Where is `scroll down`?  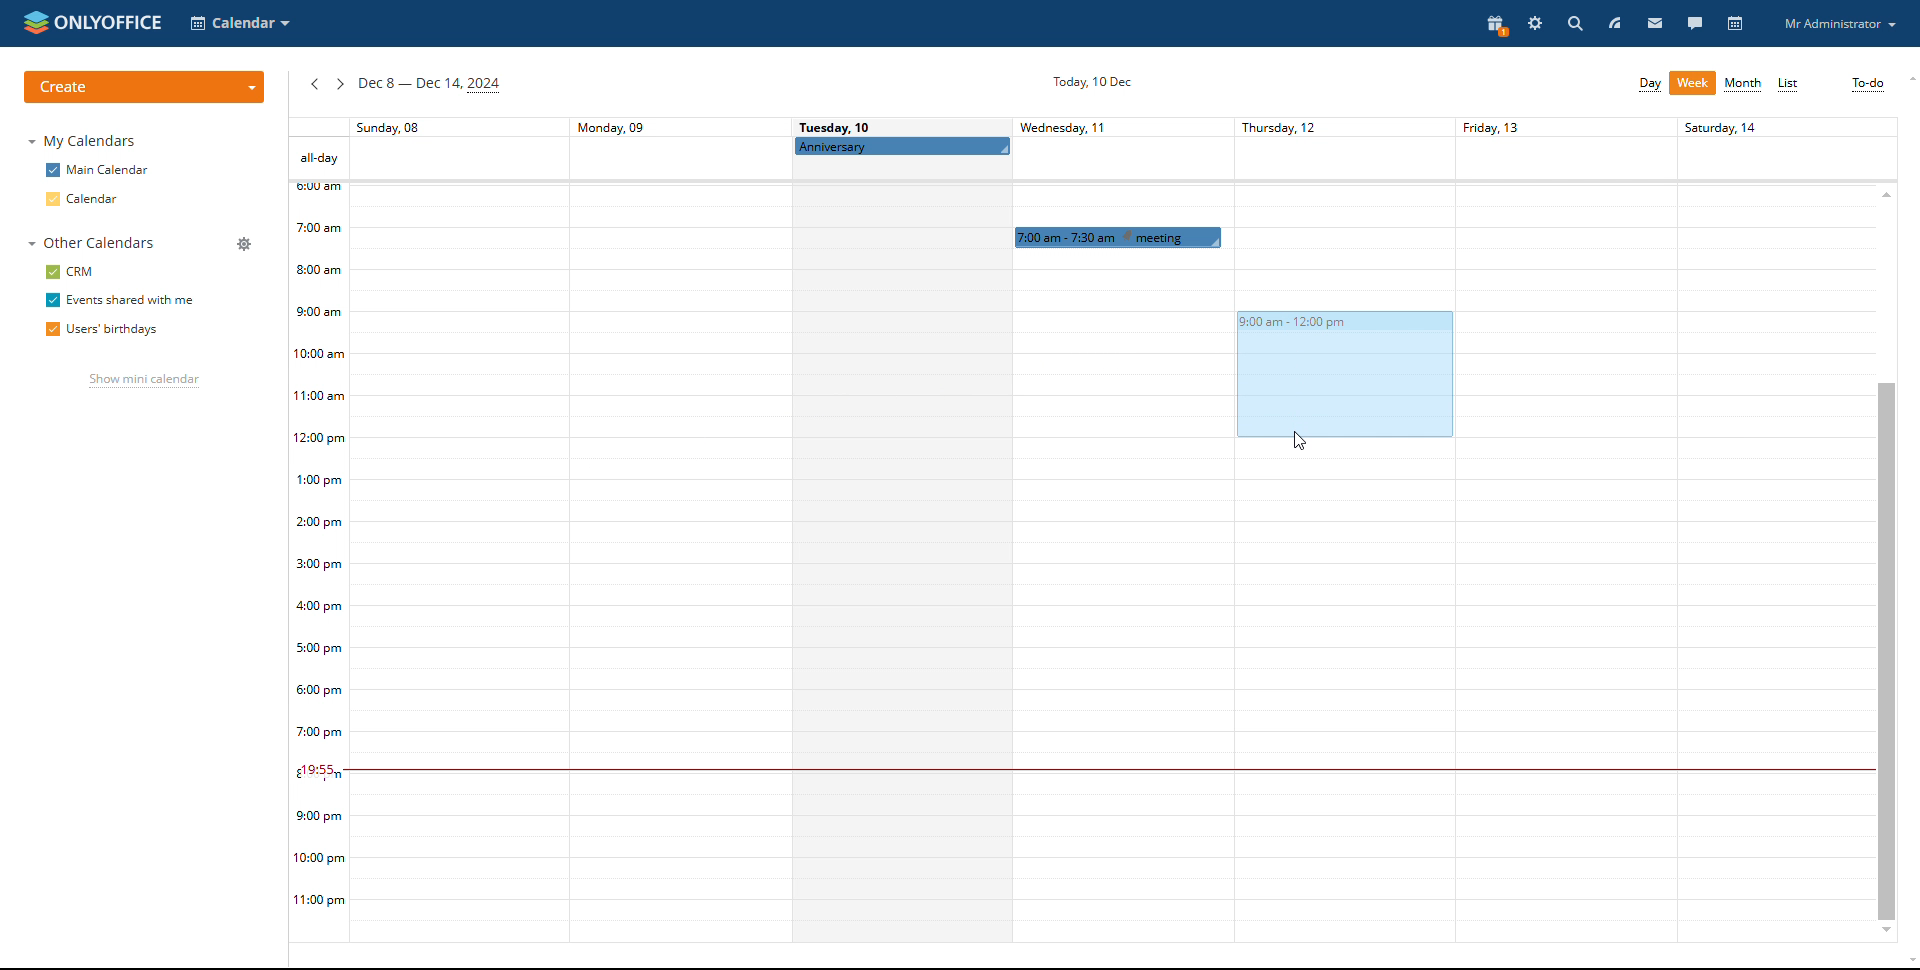
scroll down is located at coordinates (1886, 932).